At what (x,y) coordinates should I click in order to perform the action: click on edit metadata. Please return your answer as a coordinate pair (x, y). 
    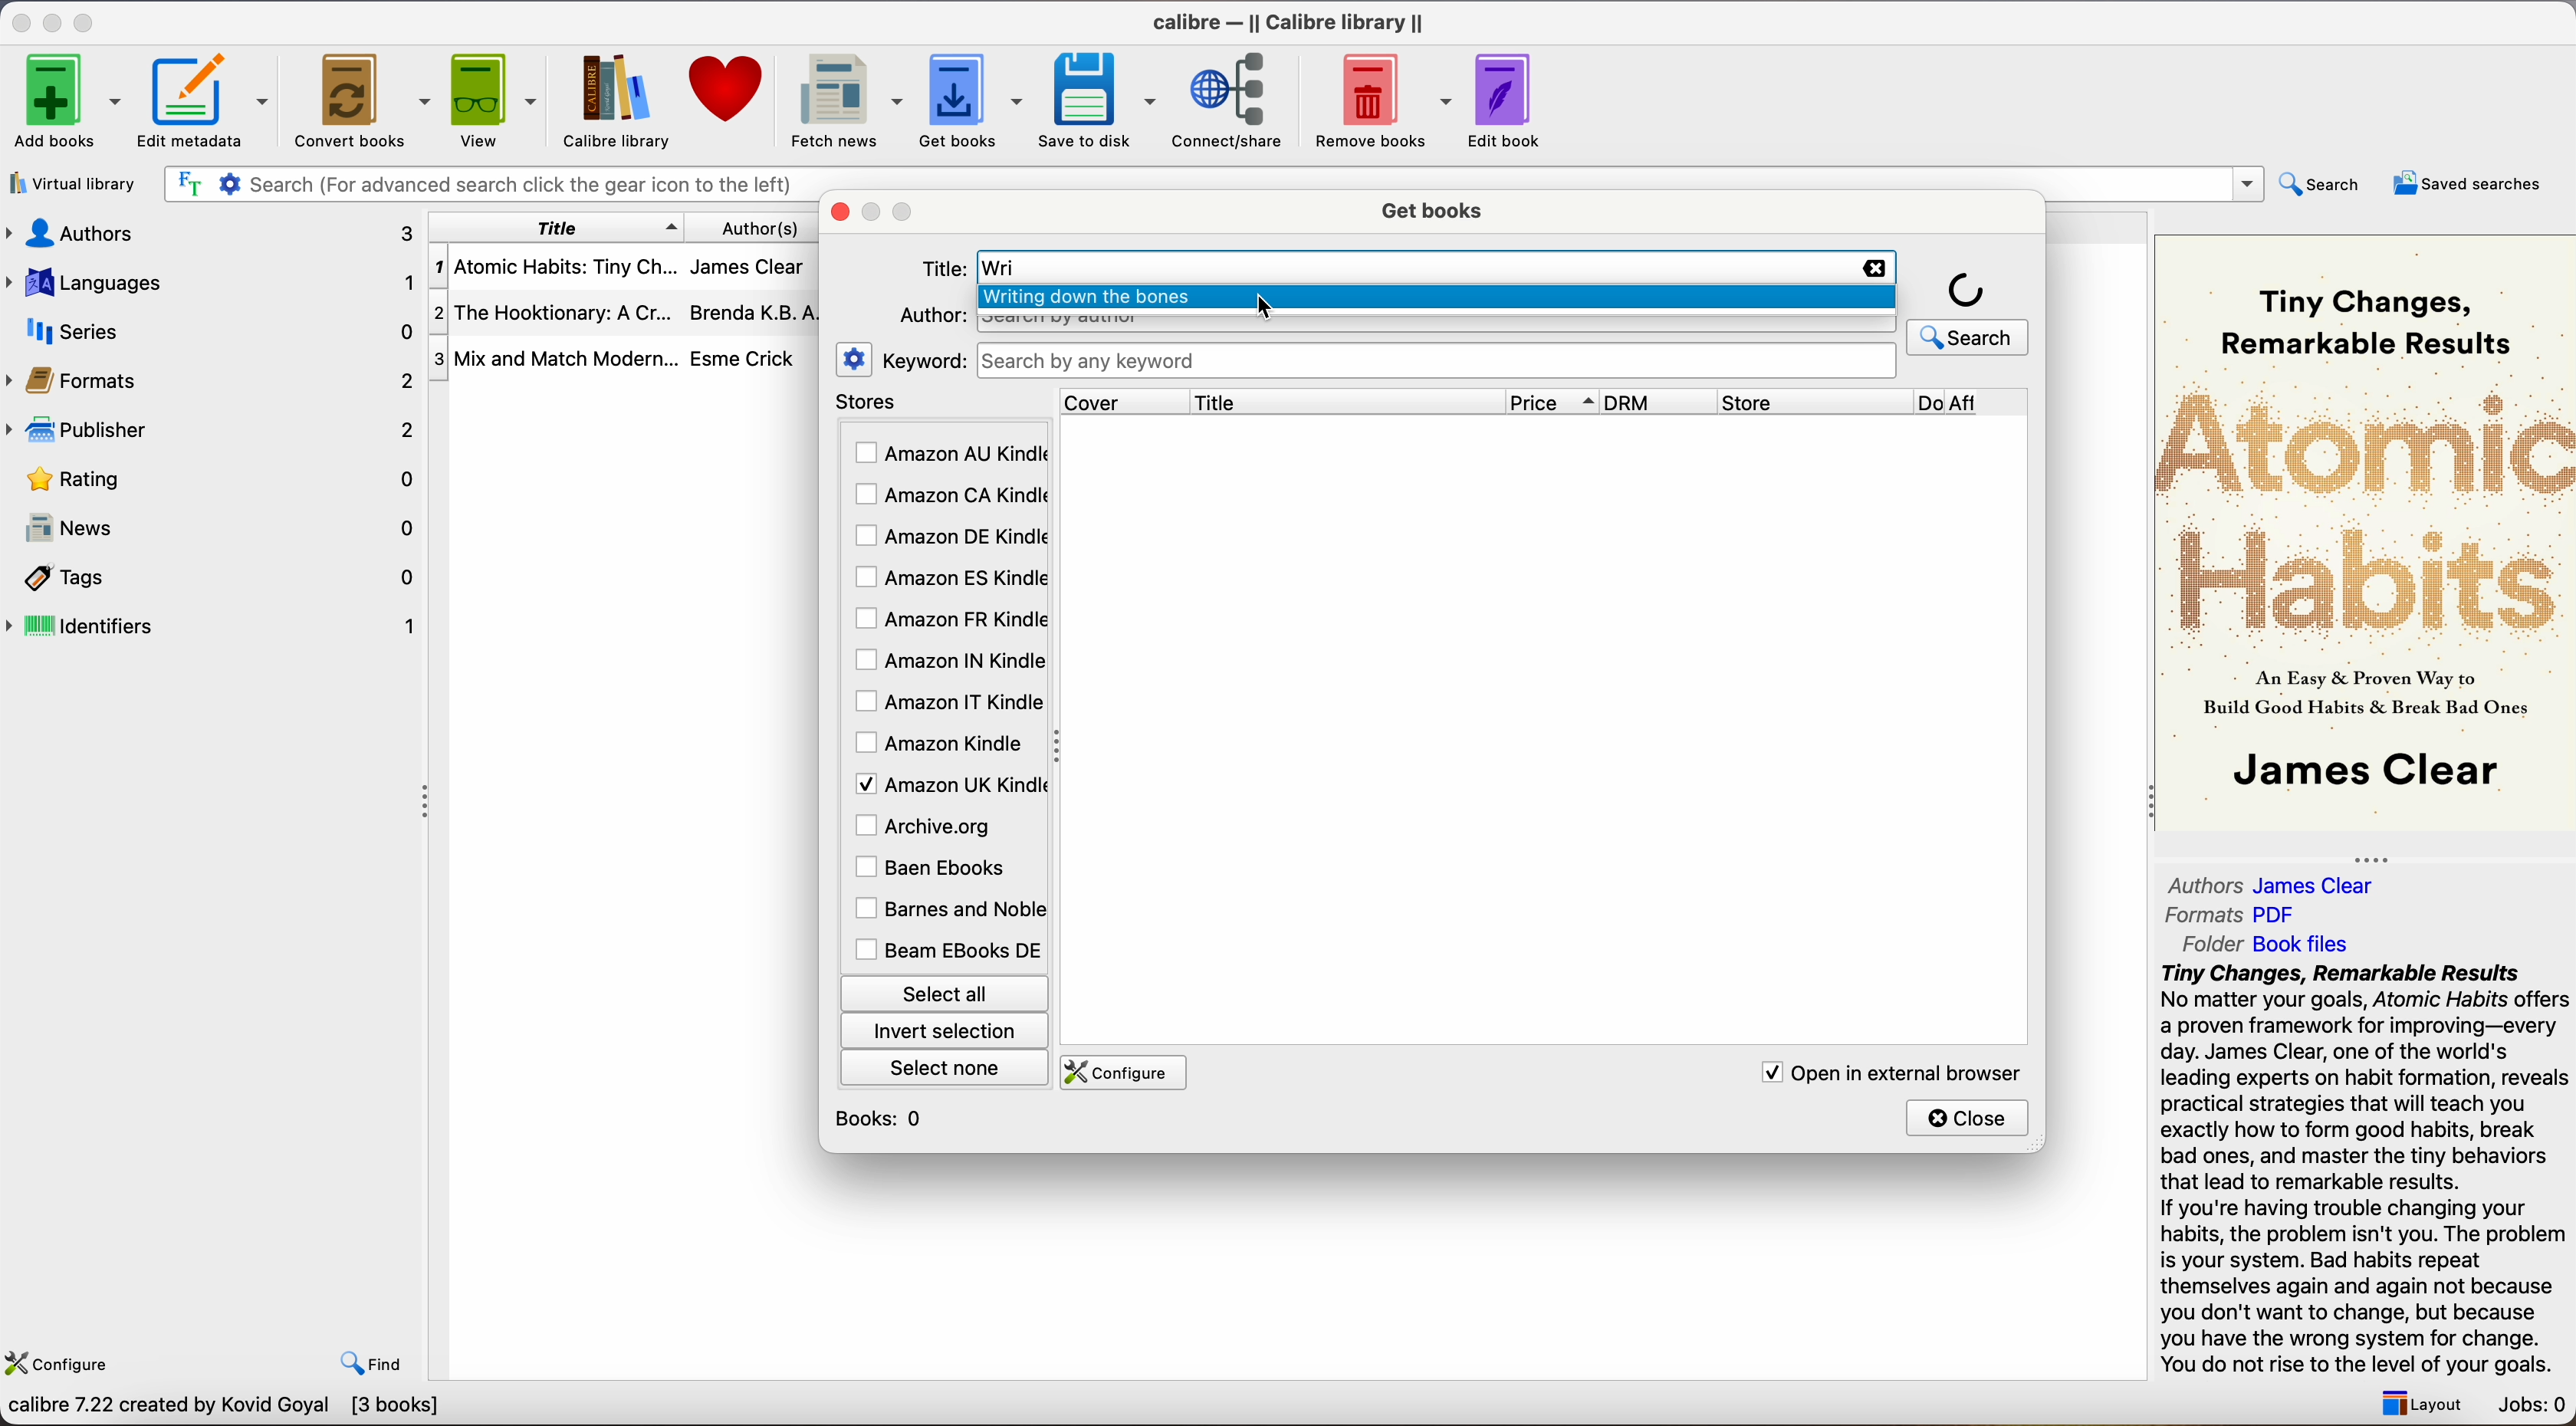
    Looking at the image, I should click on (209, 103).